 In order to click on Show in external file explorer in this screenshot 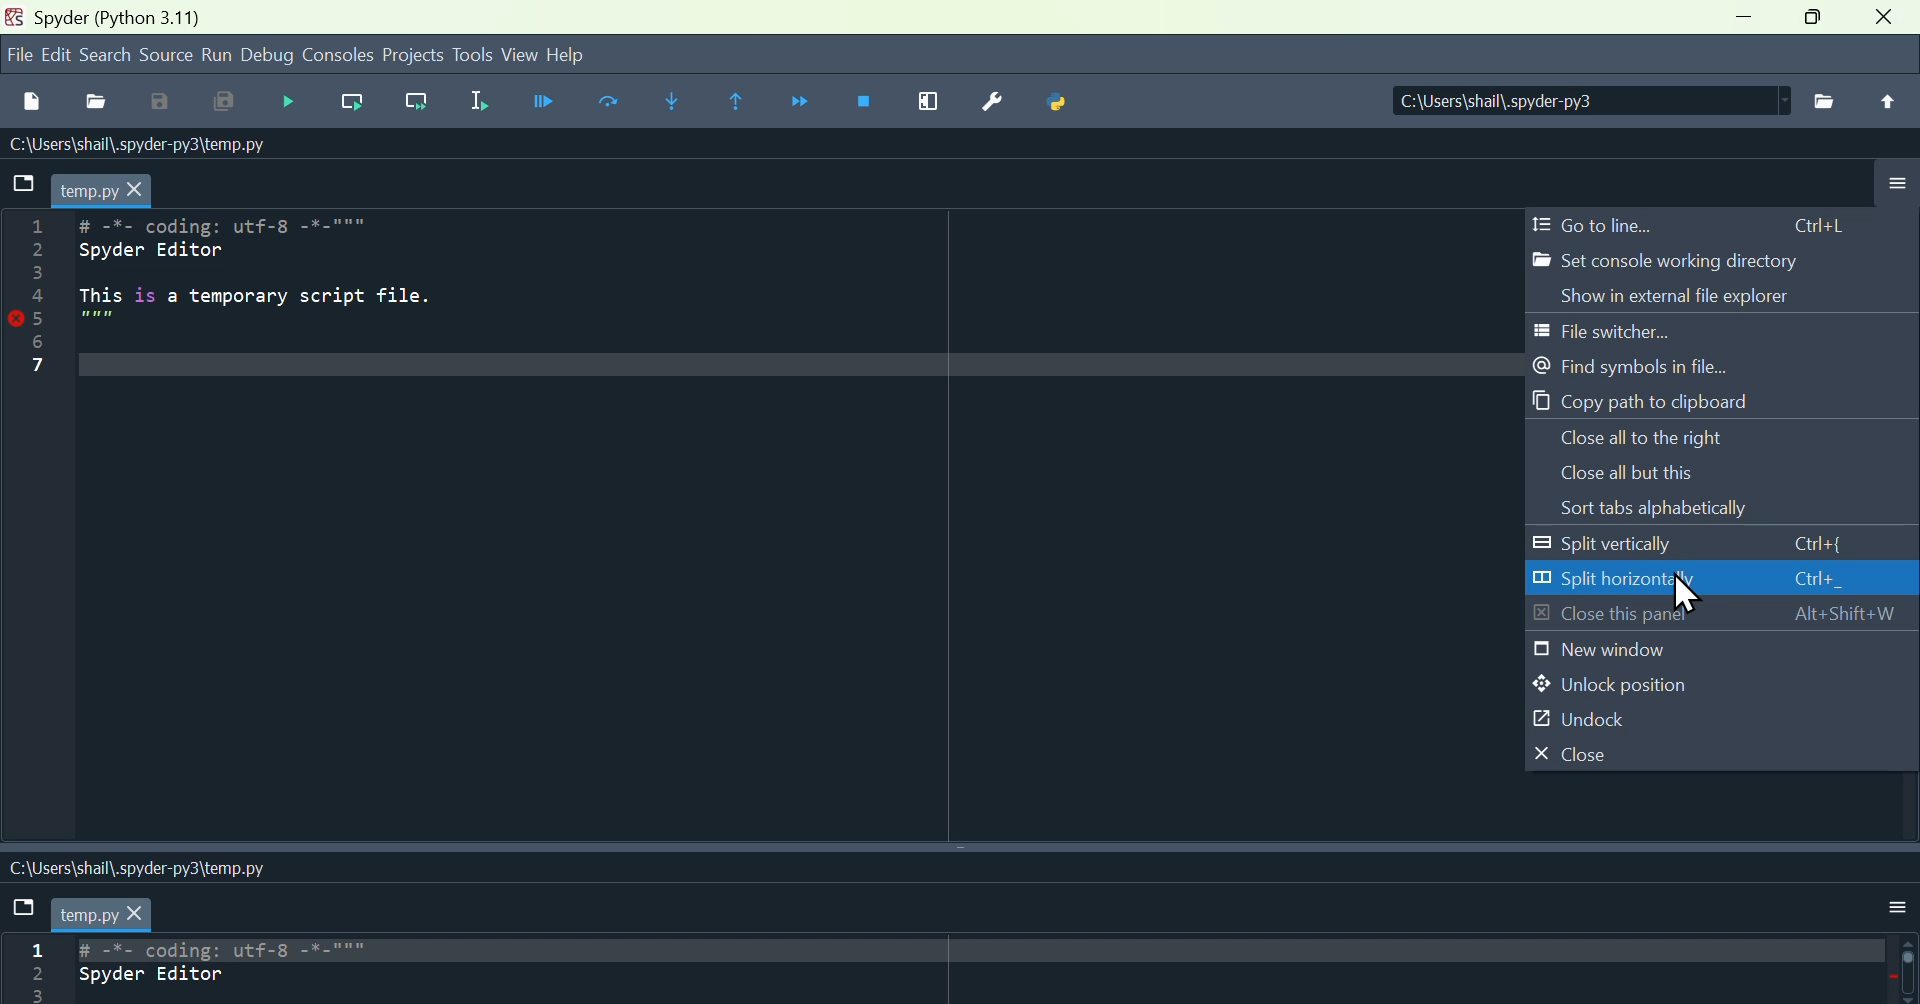, I will do `click(1666, 297)`.